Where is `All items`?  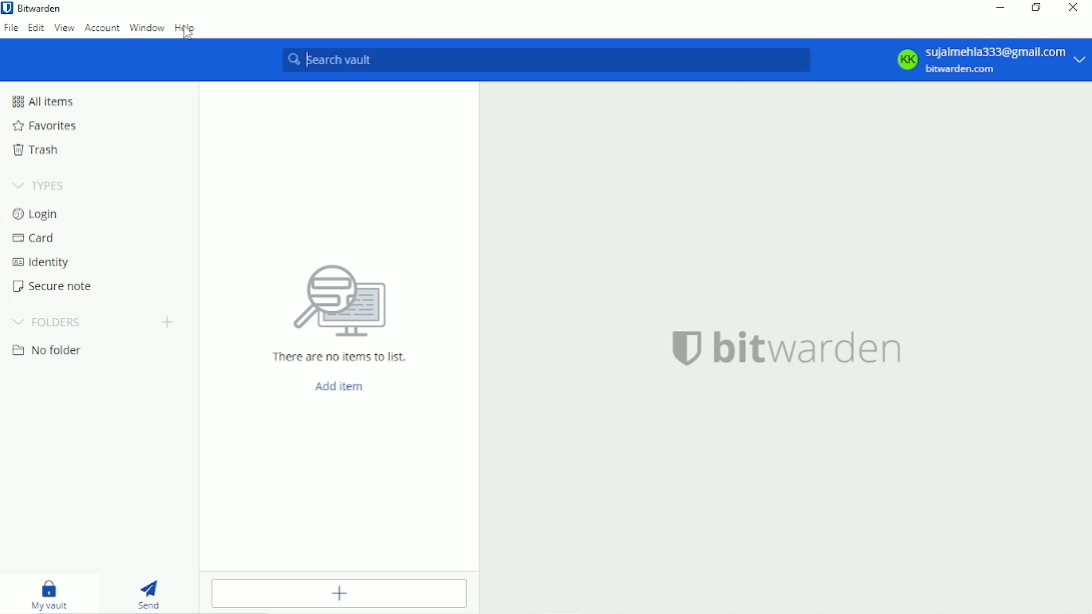
All items is located at coordinates (45, 100).